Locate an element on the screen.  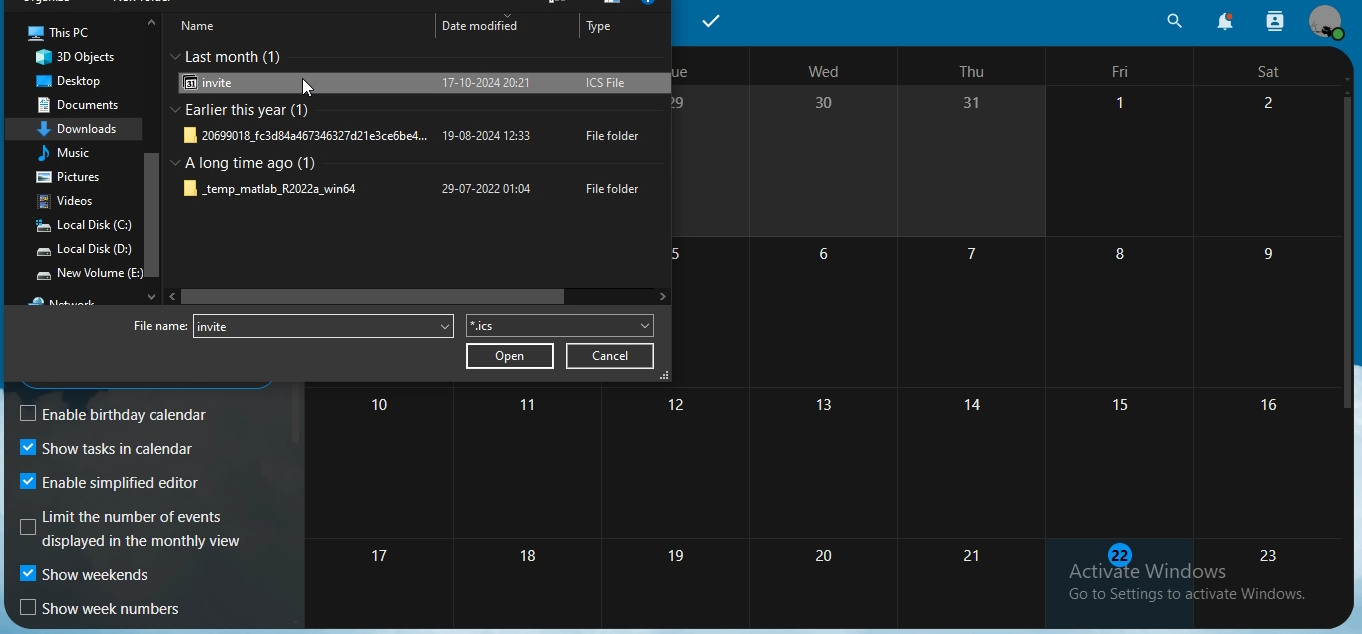
last month is located at coordinates (239, 53).